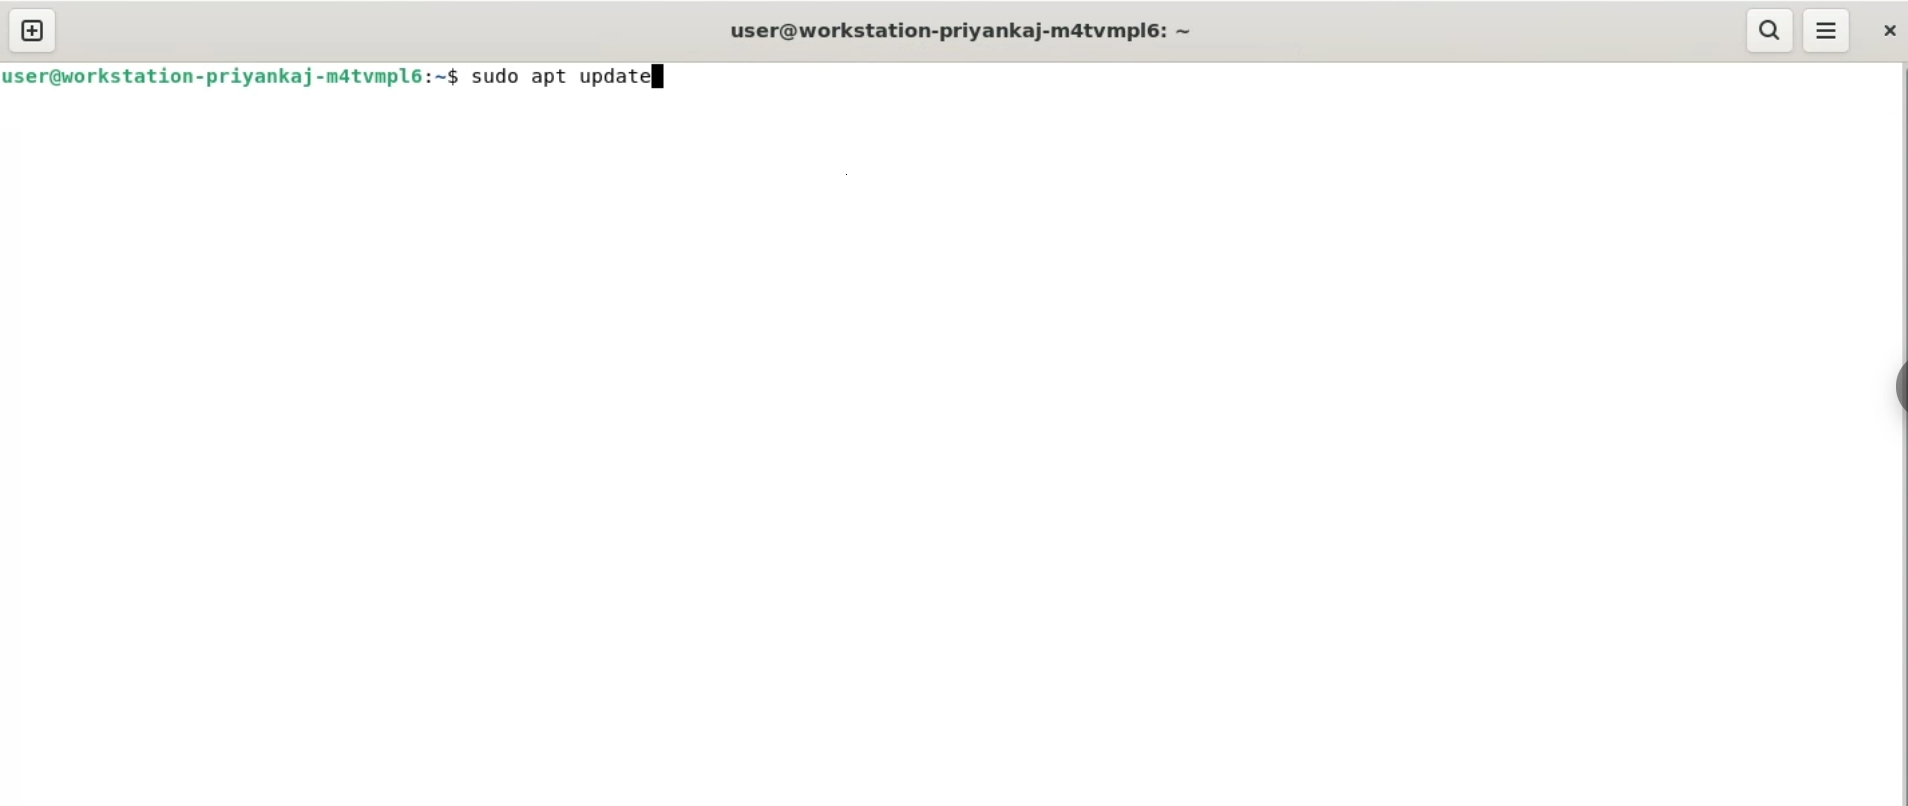 Image resolution: width=1908 pixels, height=806 pixels. I want to click on user@workstation-priyankaj-mdatvmplé6:~$, so click(234, 75).